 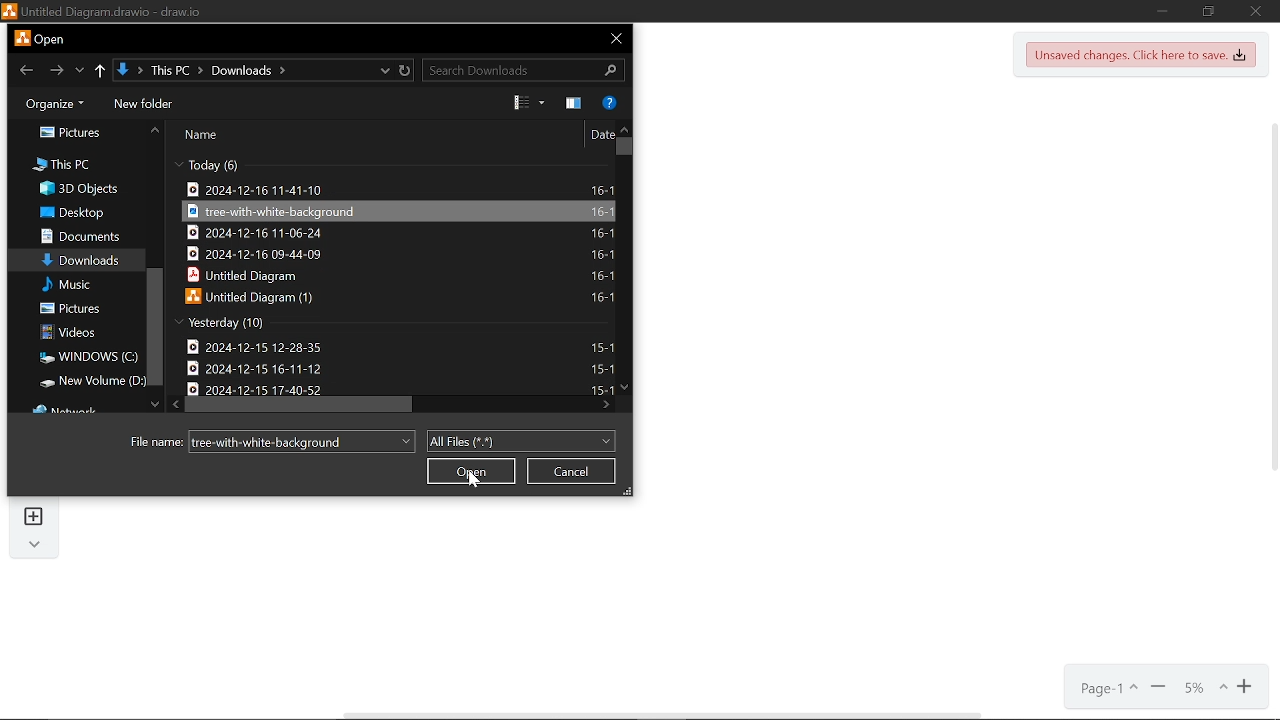 What do you see at coordinates (101, 70) in the screenshot?
I see `Upto THis PC` at bounding box center [101, 70].